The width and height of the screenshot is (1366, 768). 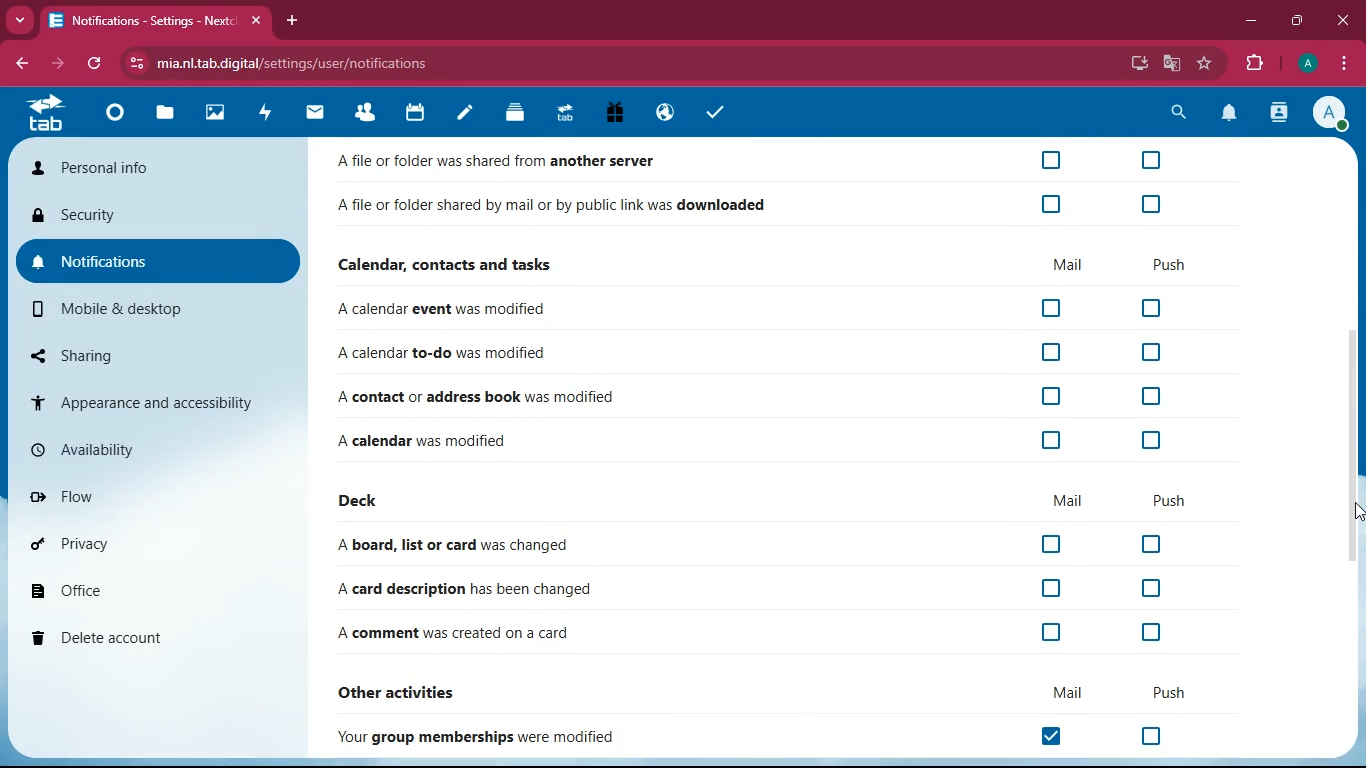 I want to click on more, so click(x=17, y=20).